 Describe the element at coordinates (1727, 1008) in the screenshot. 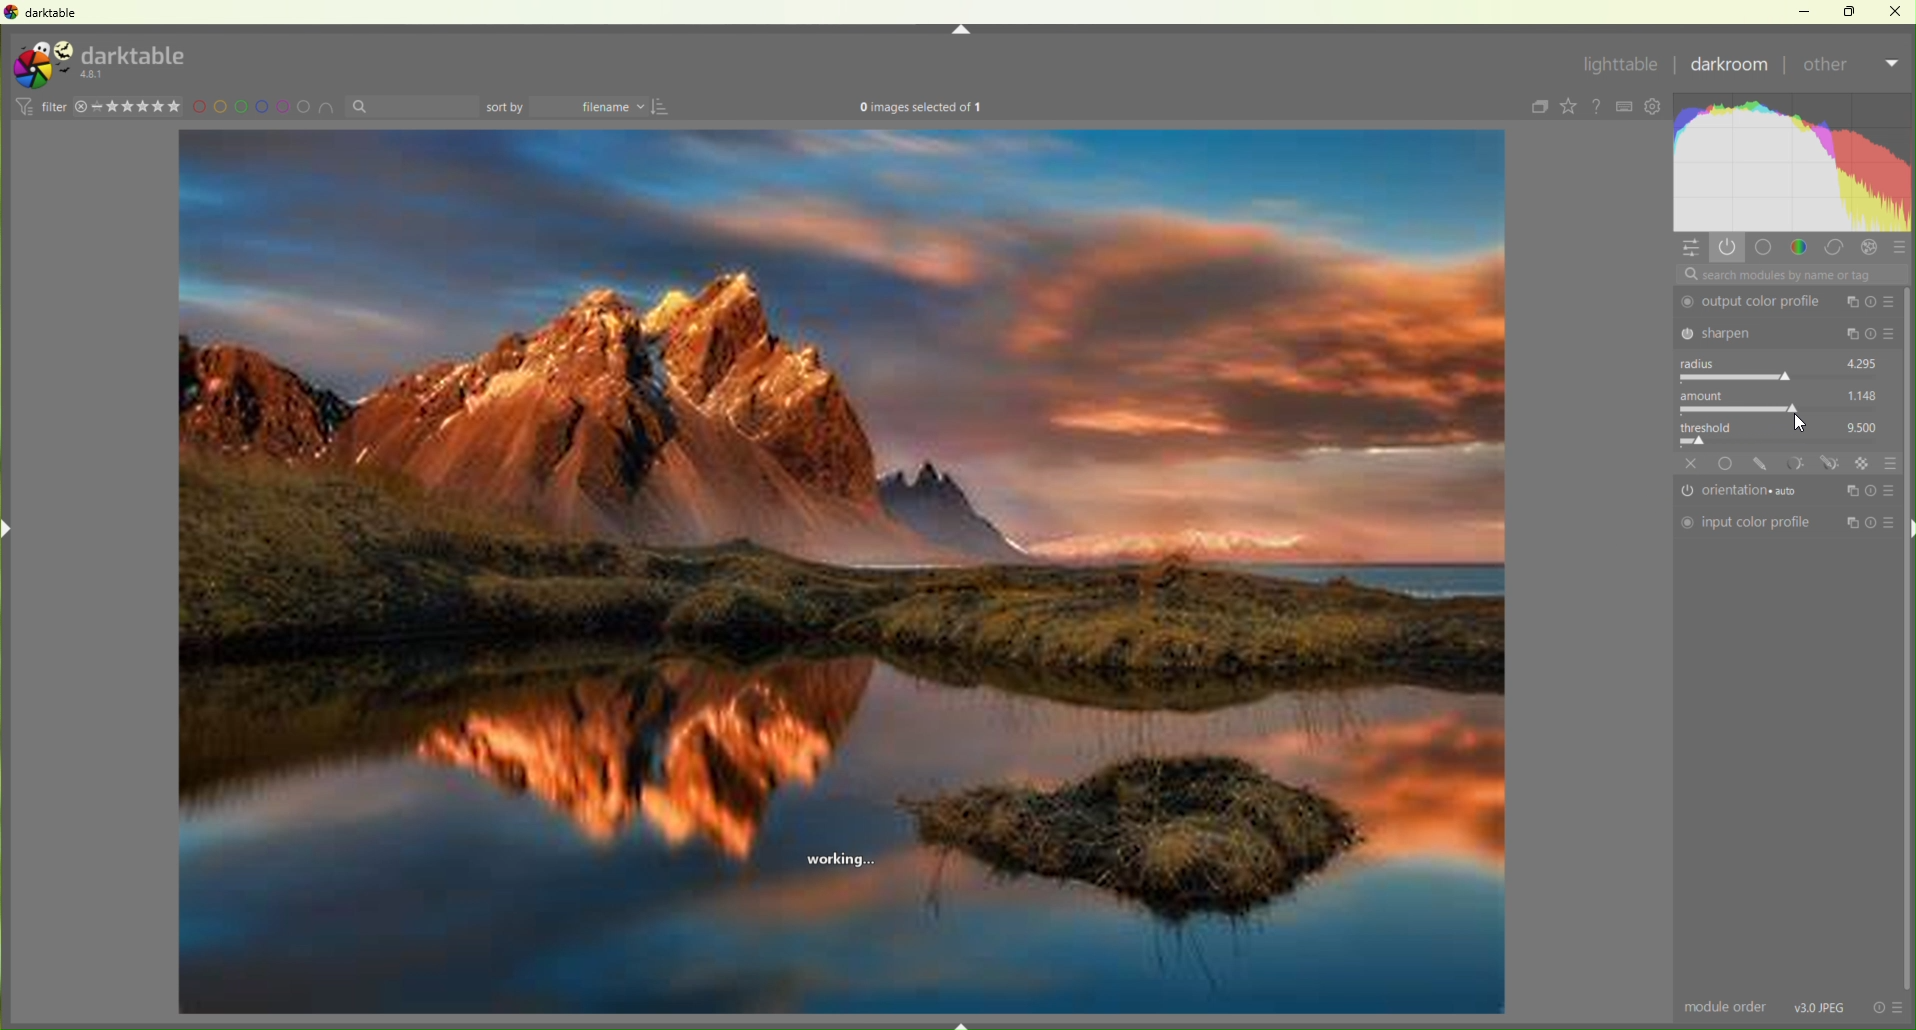

I see `module order` at that location.